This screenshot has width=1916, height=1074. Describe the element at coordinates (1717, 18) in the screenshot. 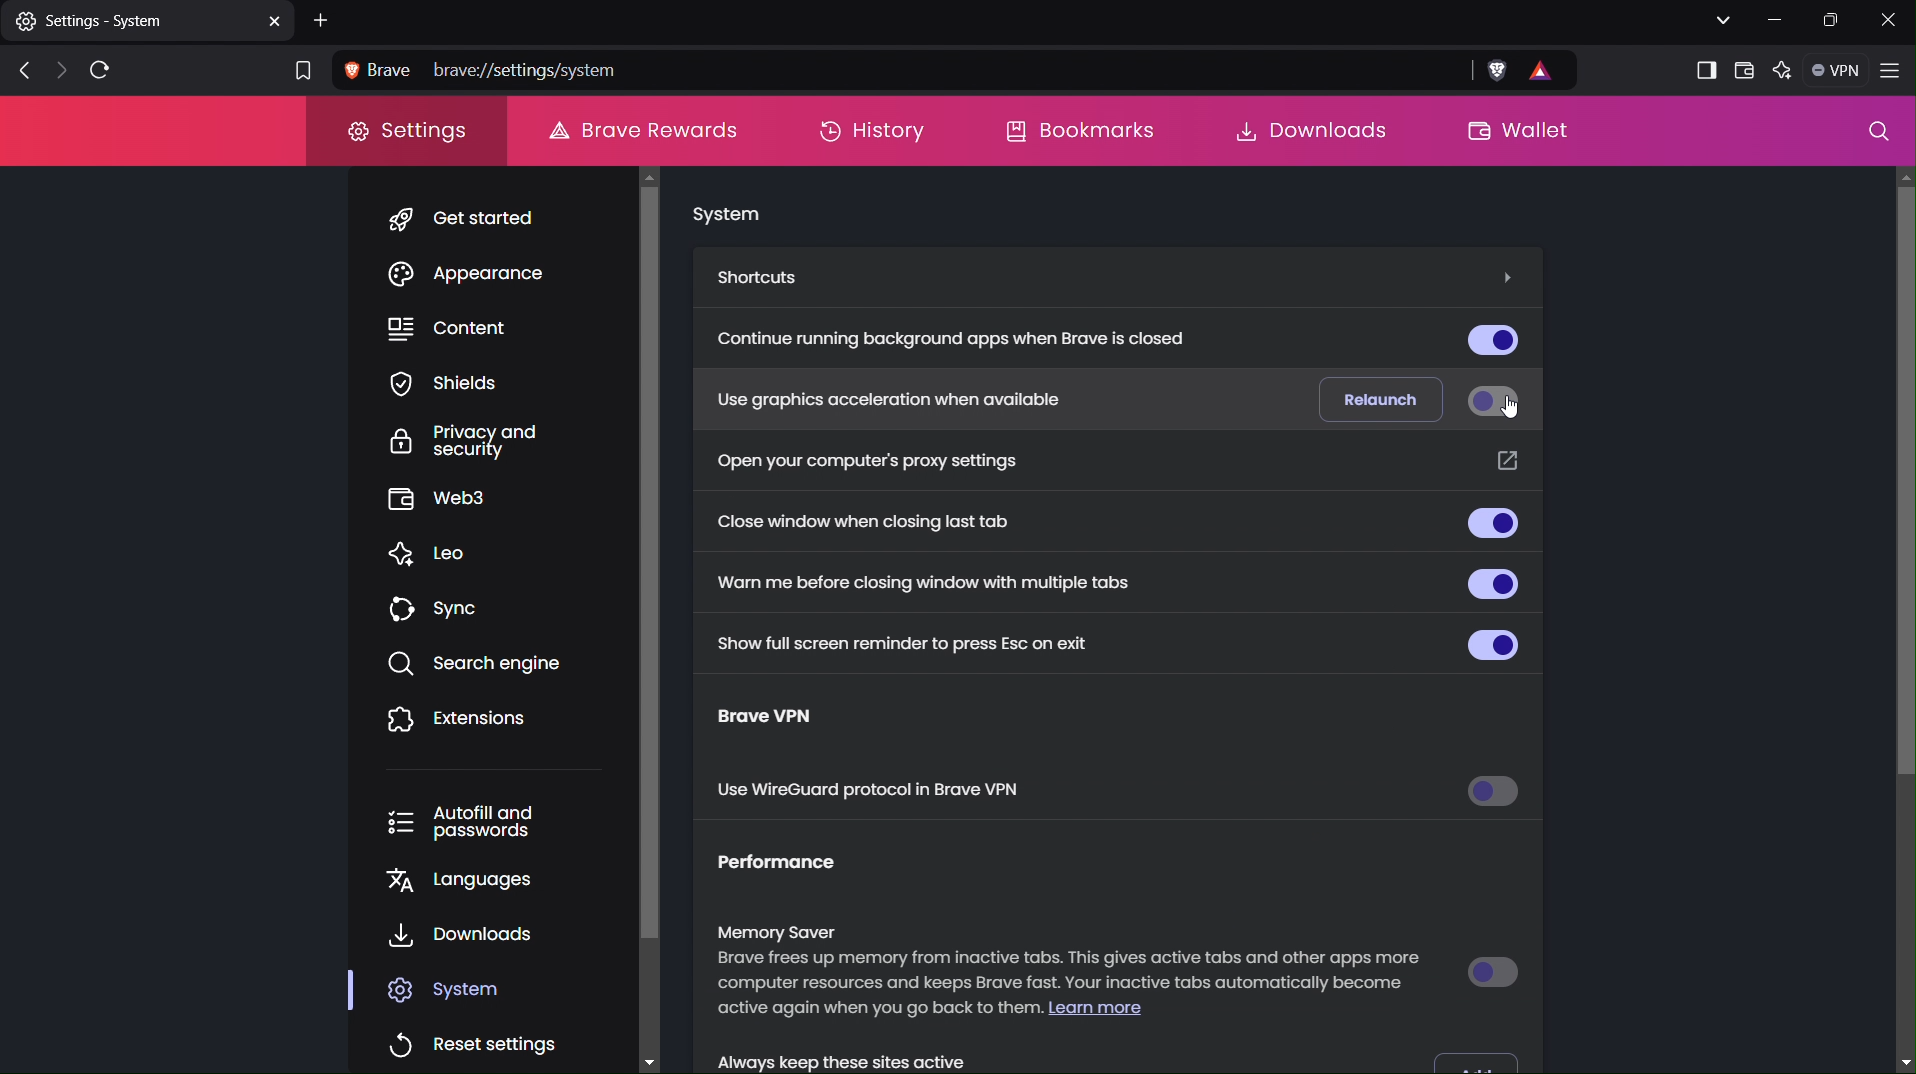

I see `List all tabs` at that location.